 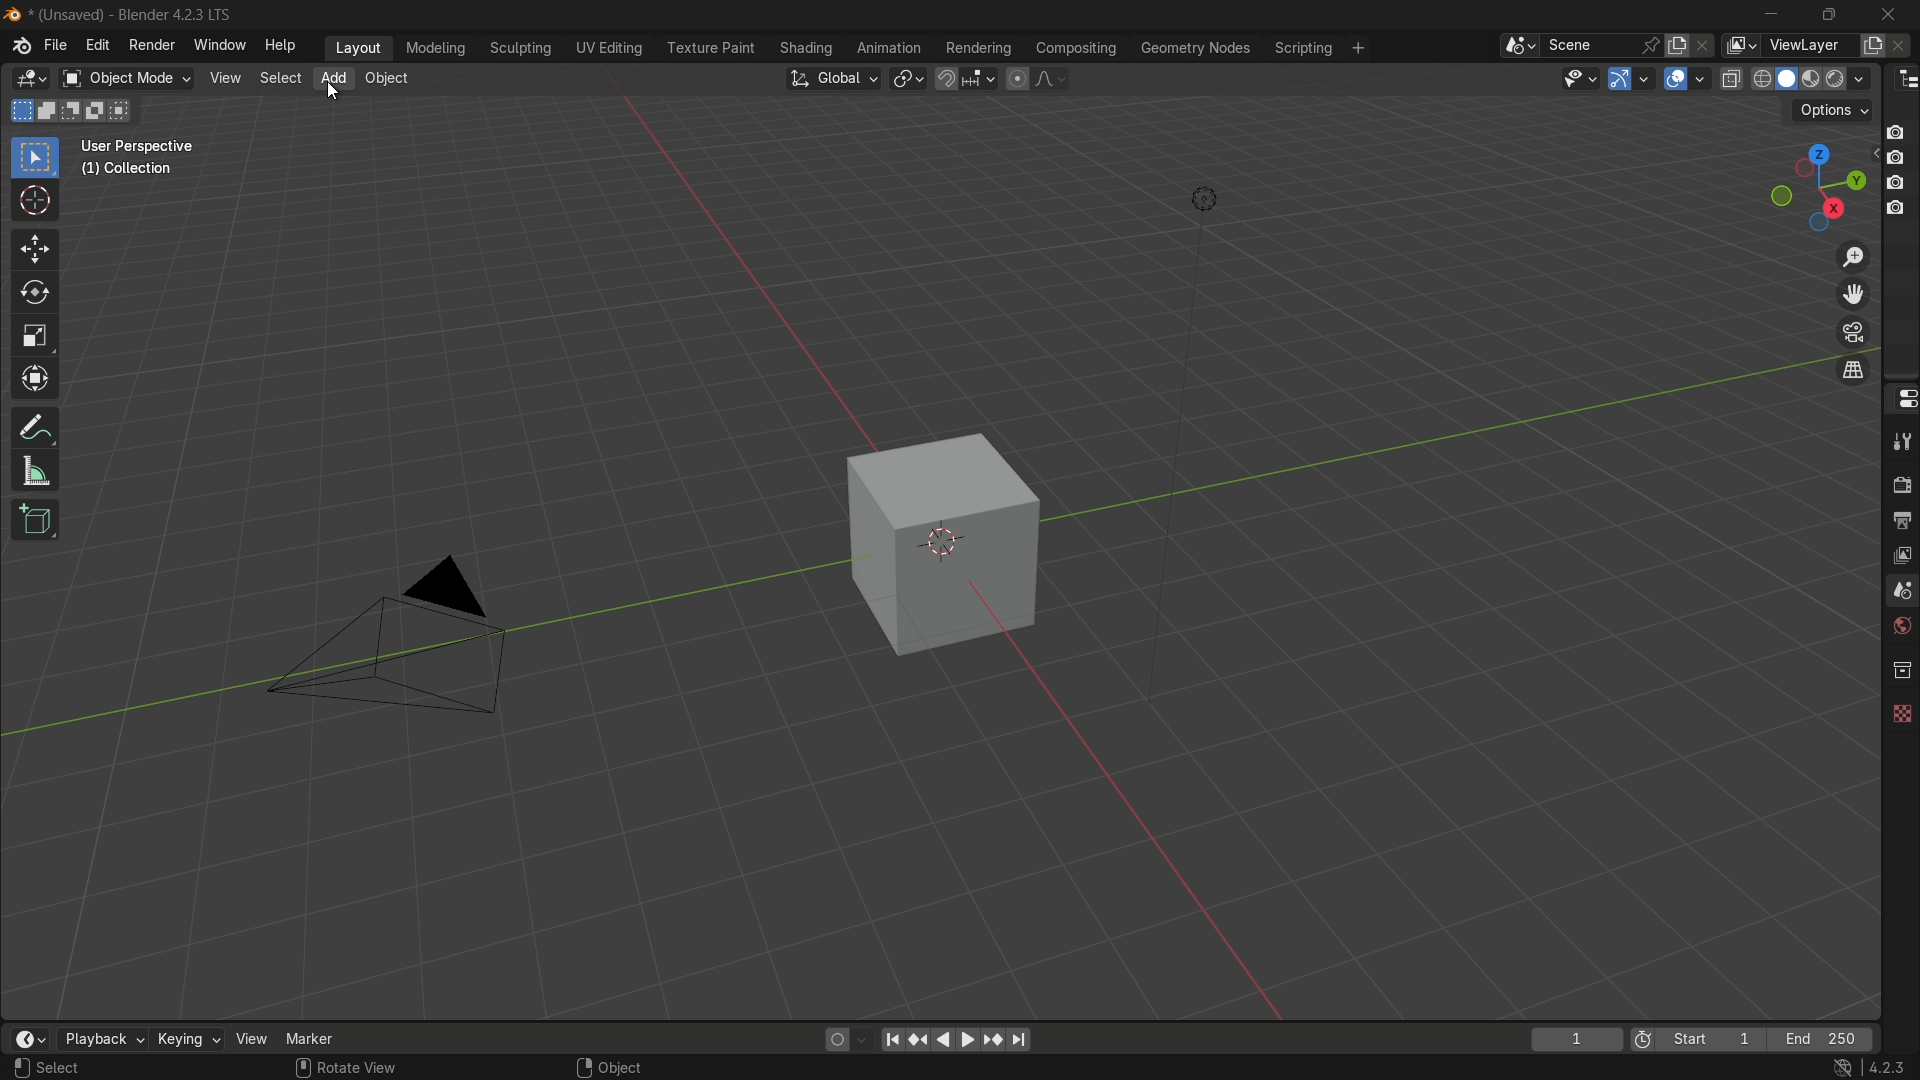 I want to click on select, so click(x=47, y=1070).